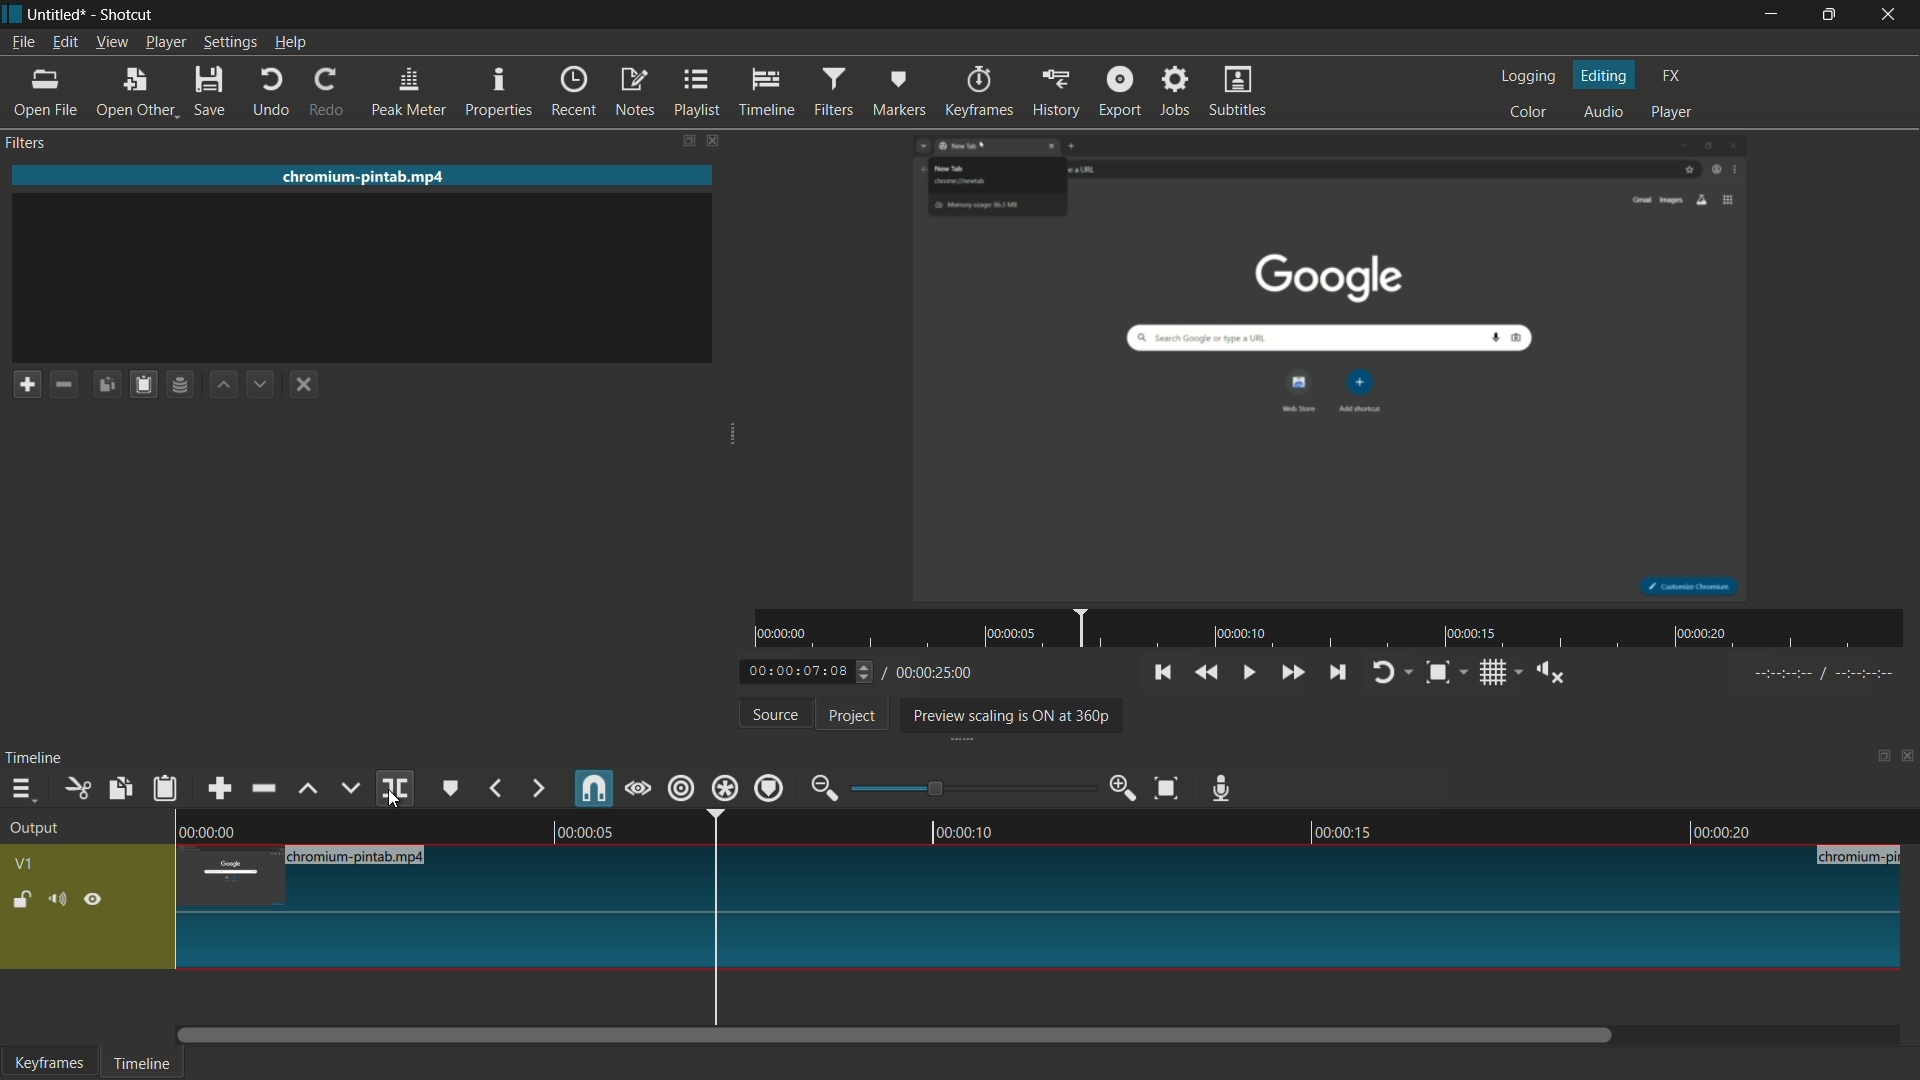 Image resolution: width=1920 pixels, height=1080 pixels. What do you see at coordinates (292, 43) in the screenshot?
I see `help menu` at bounding box center [292, 43].